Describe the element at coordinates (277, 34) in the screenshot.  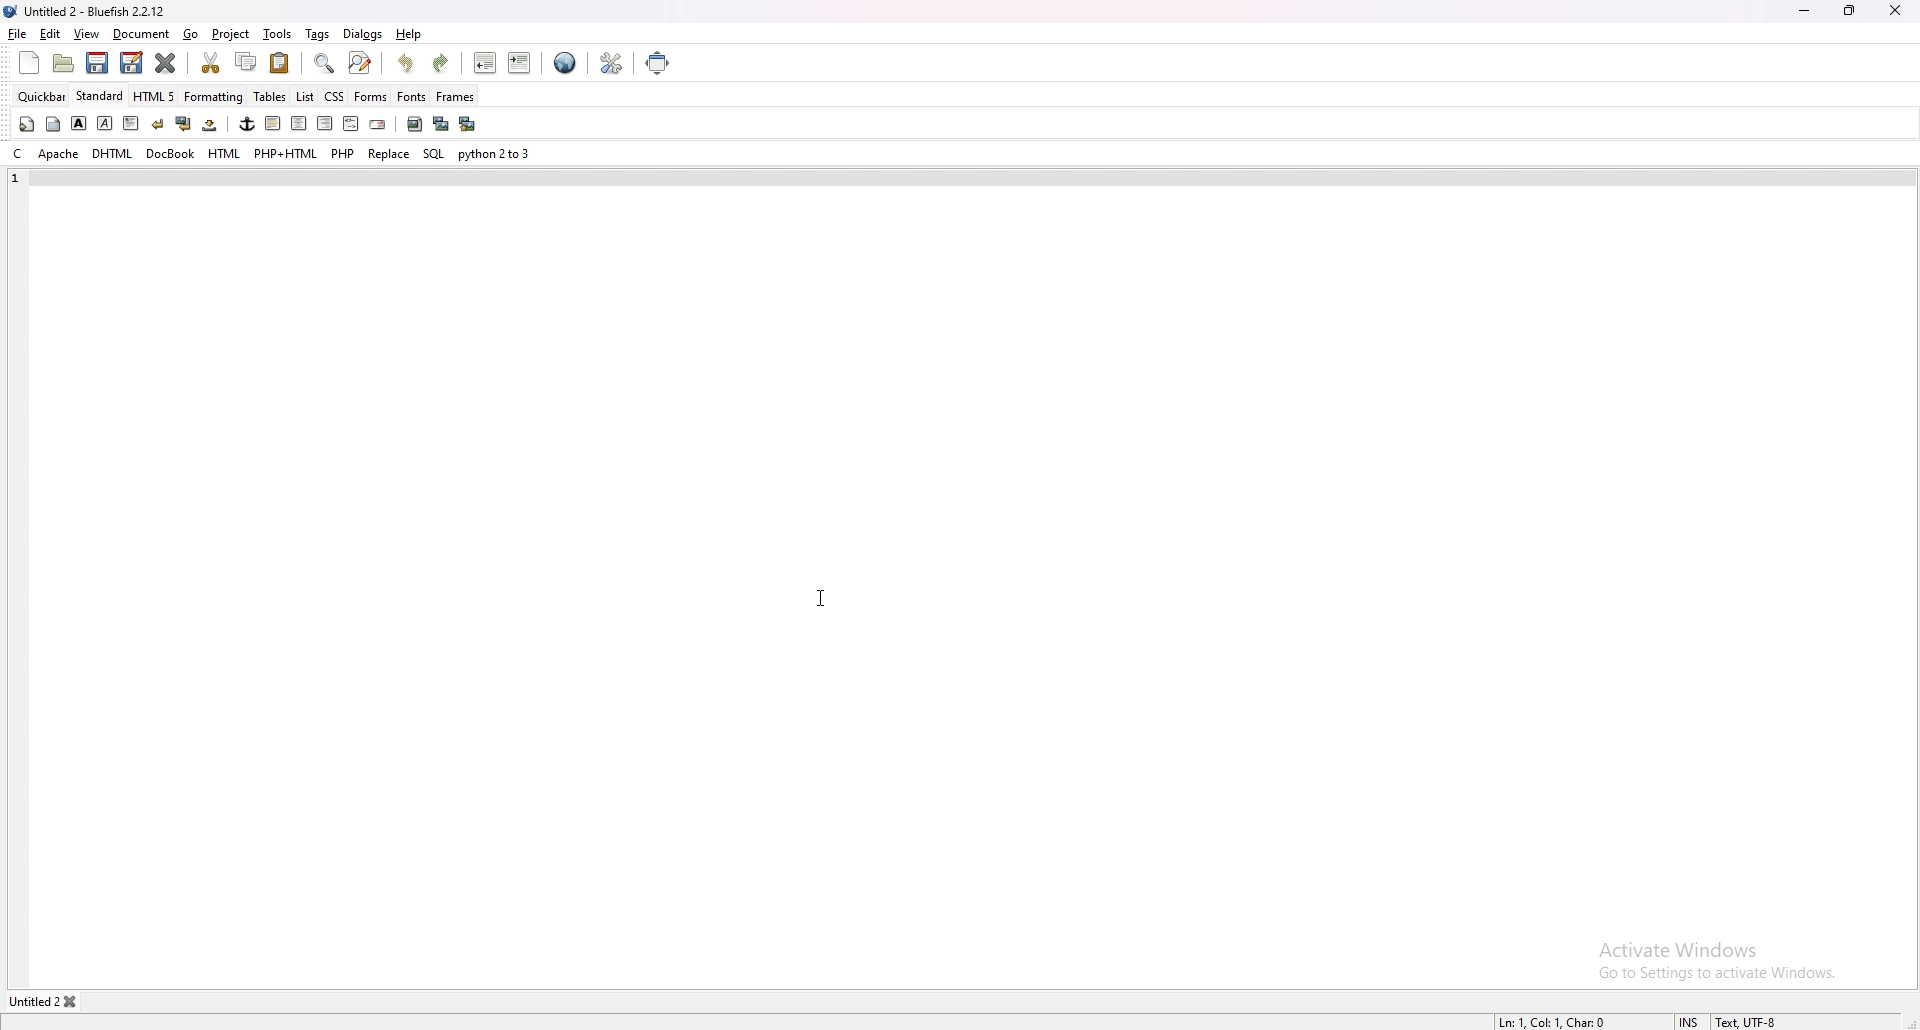
I see `tools` at that location.